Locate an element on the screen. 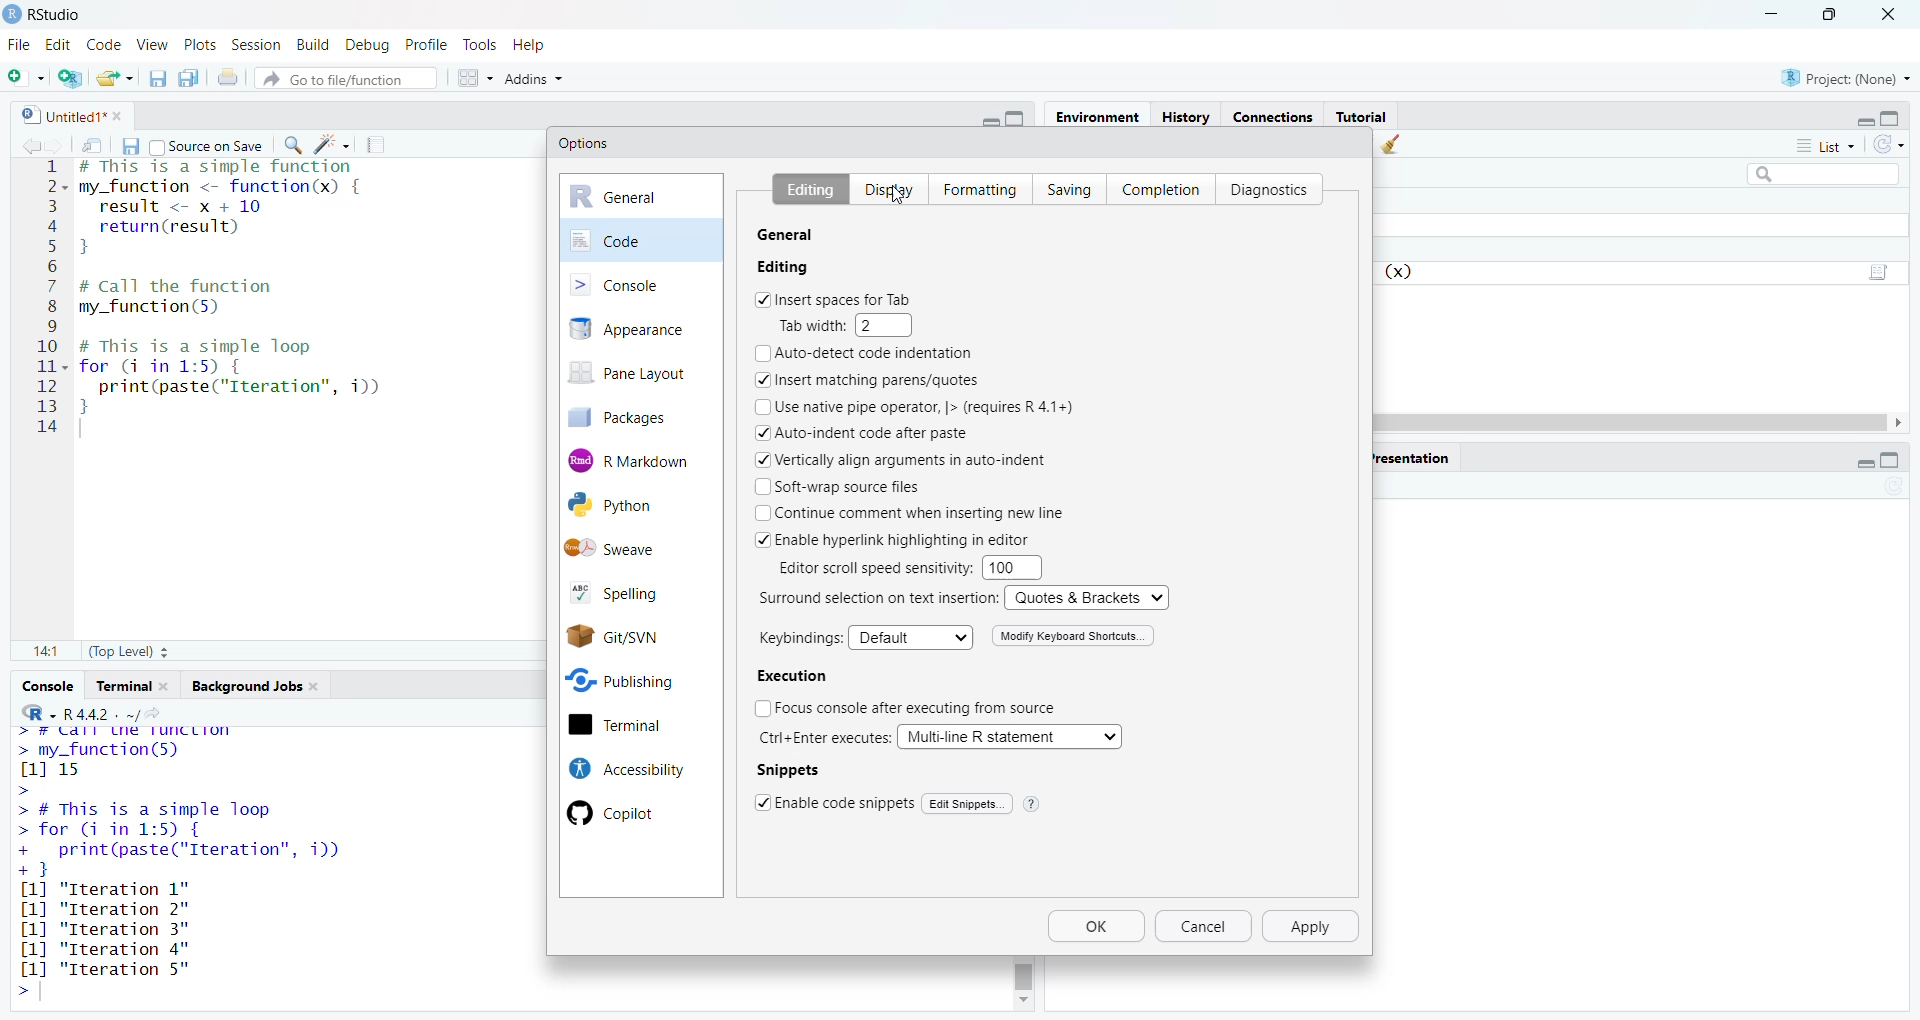 This screenshot has width=1920, height=1020. Editing is located at coordinates (811, 189).